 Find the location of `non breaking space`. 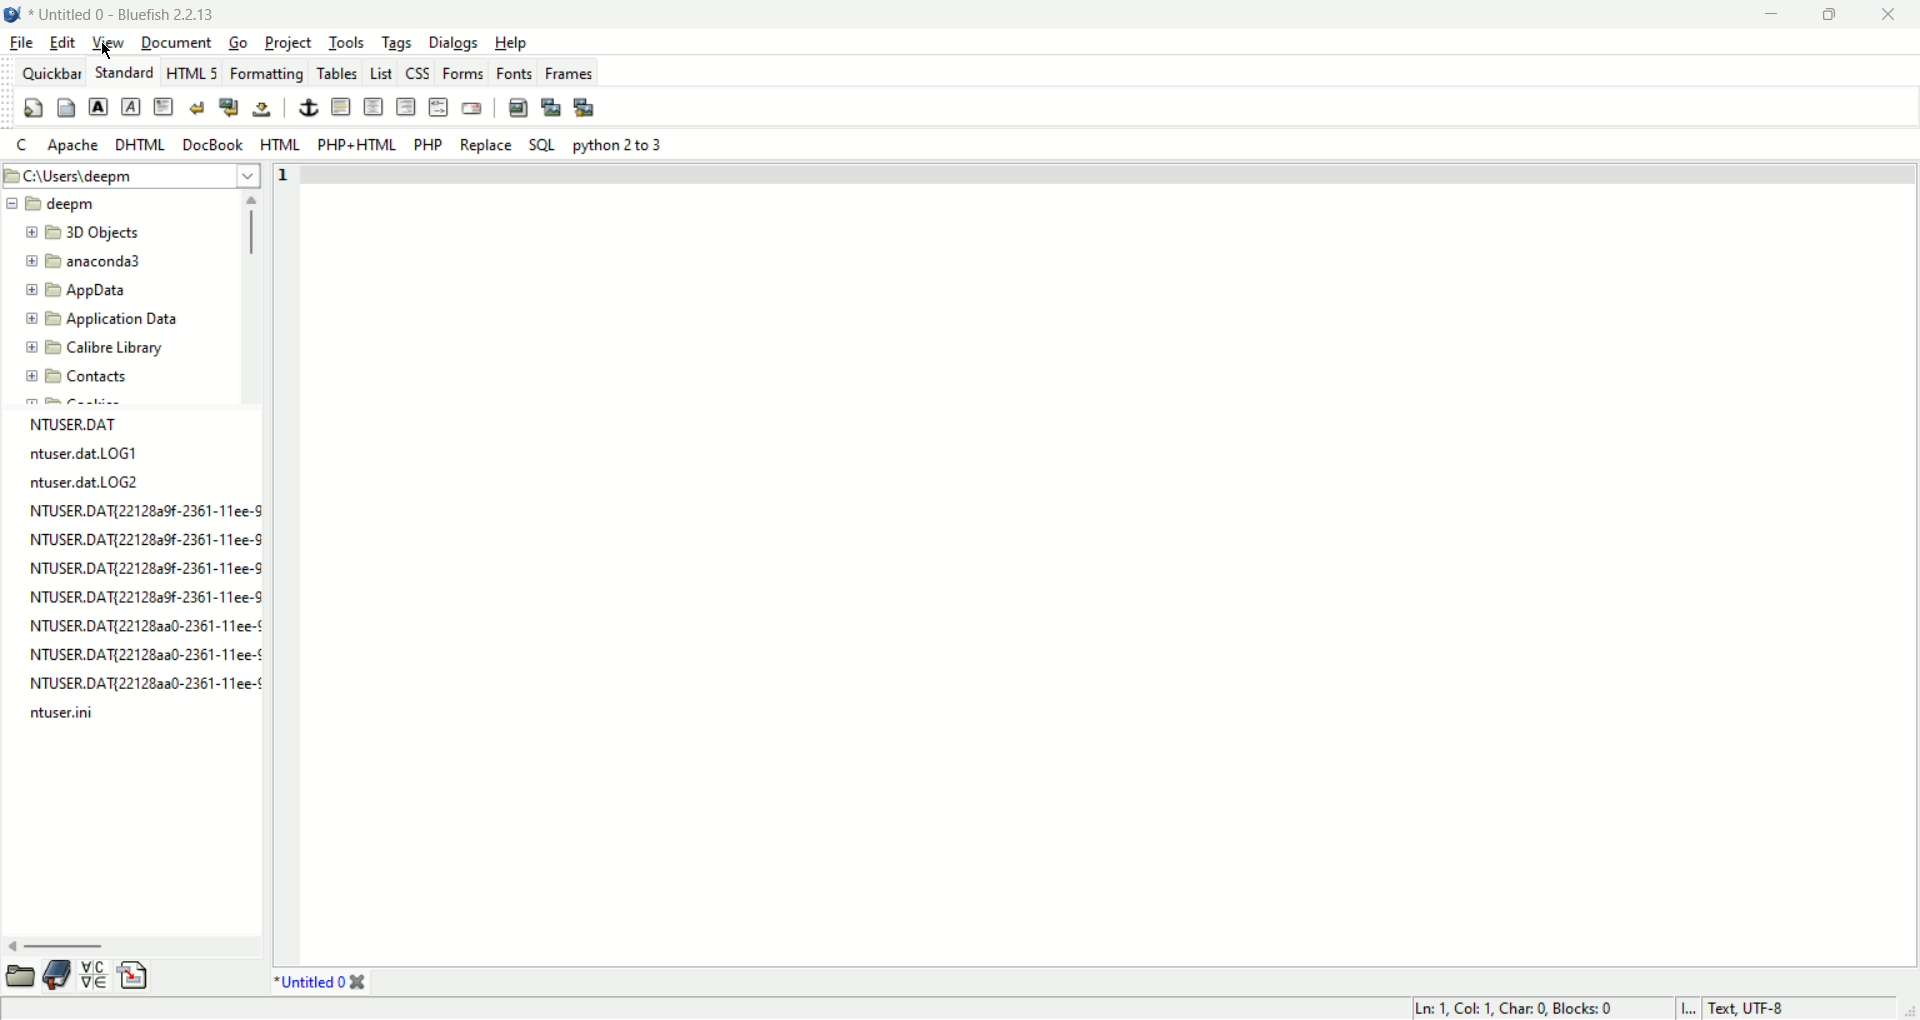

non breaking space is located at coordinates (261, 109).